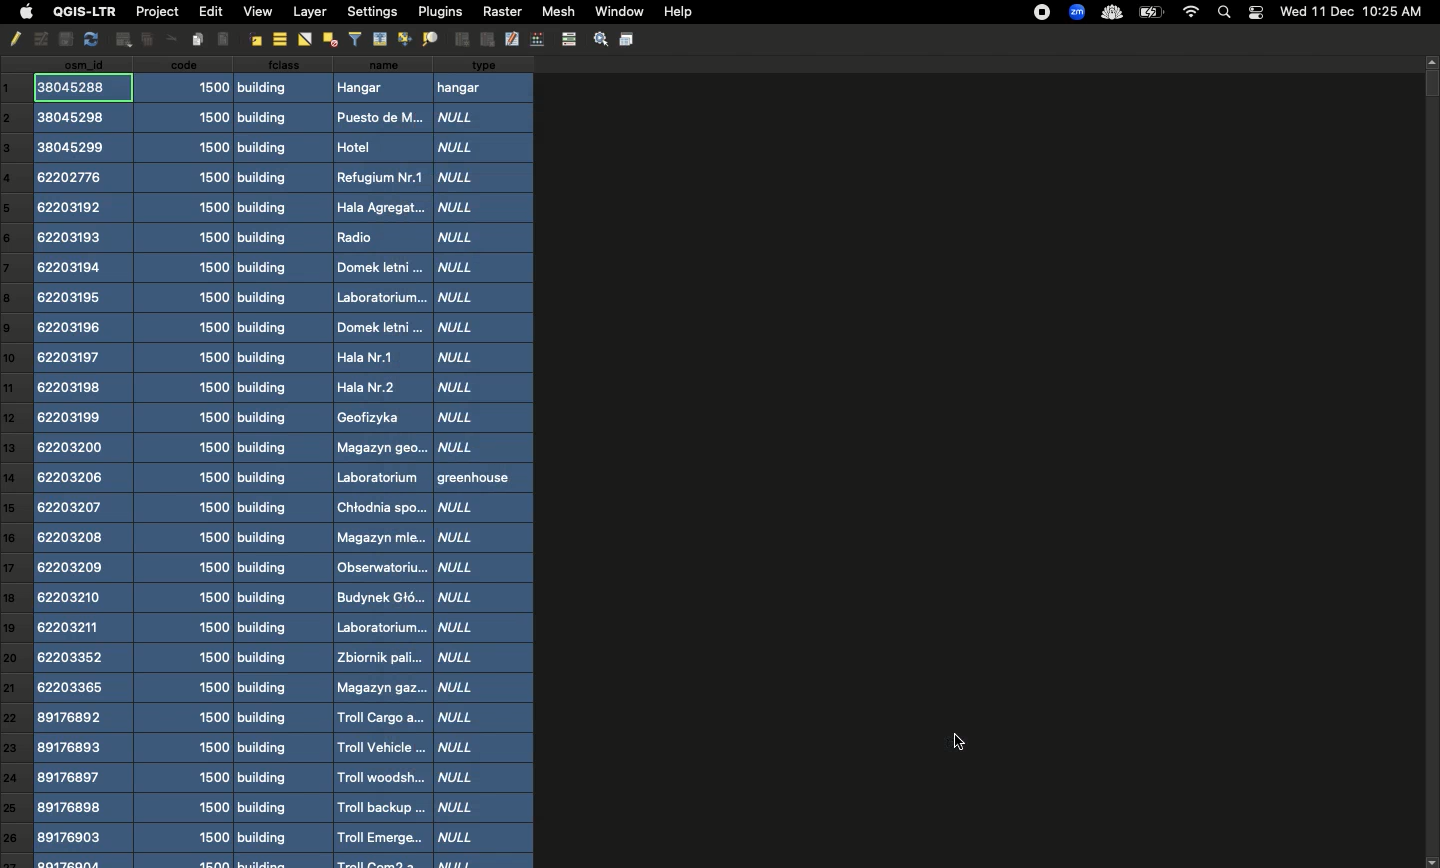 This screenshot has height=868, width=1440. I want to click on Save, so click(628, 39).